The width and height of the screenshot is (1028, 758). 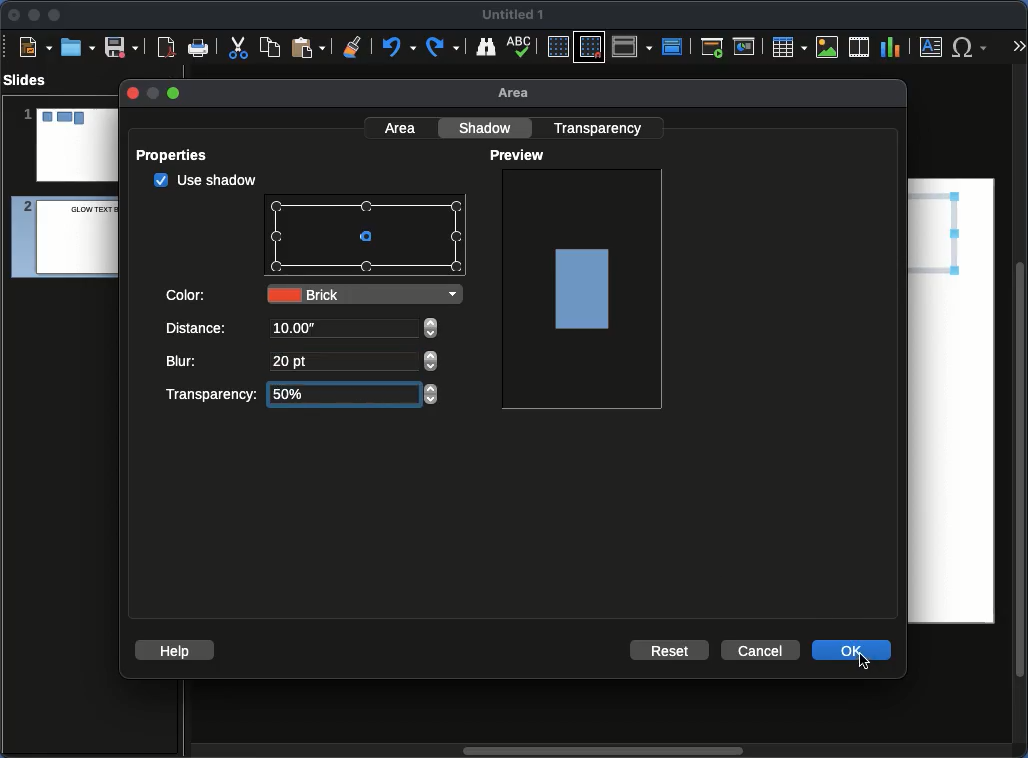 I want to click on adjust, so click(x=432, y=395).